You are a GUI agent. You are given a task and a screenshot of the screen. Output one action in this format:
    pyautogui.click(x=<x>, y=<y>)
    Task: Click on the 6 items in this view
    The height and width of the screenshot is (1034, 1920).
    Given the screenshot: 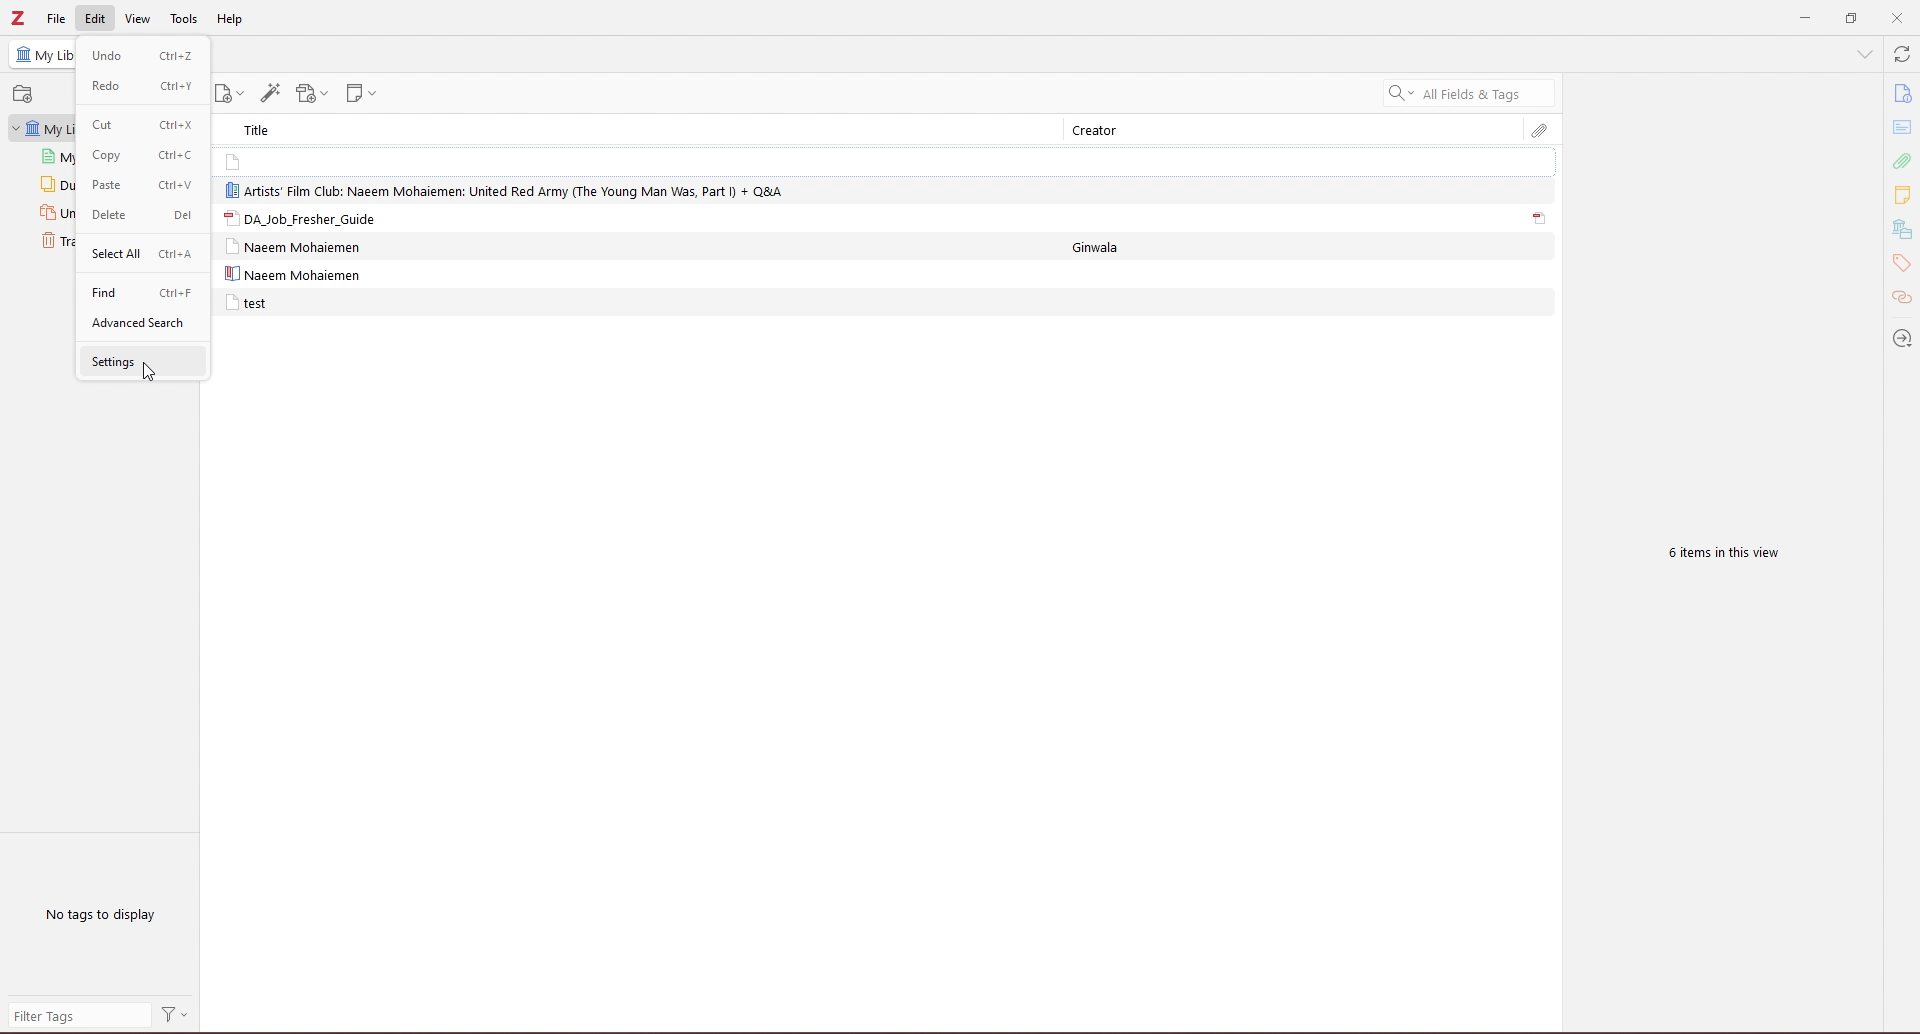 What is the action you would take?
    pyautogui.click(x=1718, y=555)
    